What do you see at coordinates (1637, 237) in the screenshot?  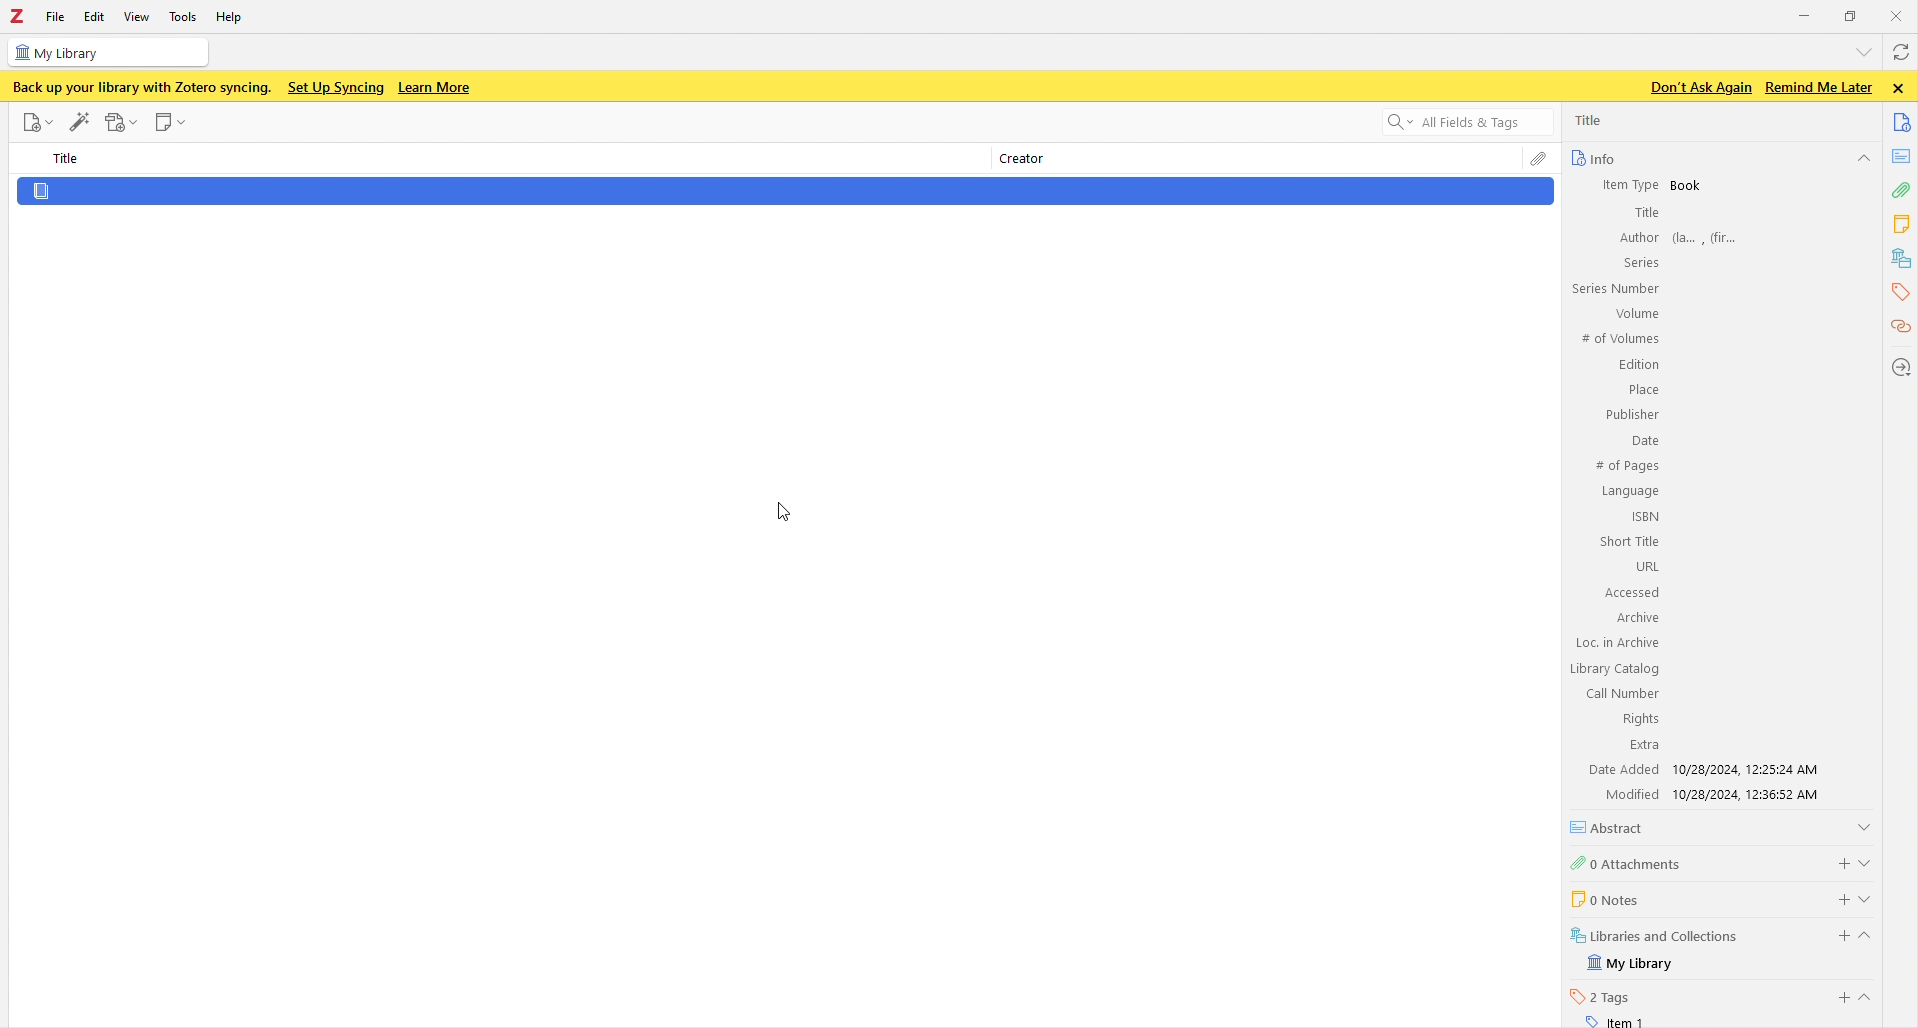 I see `Author` at bounding box center [1637, 237].